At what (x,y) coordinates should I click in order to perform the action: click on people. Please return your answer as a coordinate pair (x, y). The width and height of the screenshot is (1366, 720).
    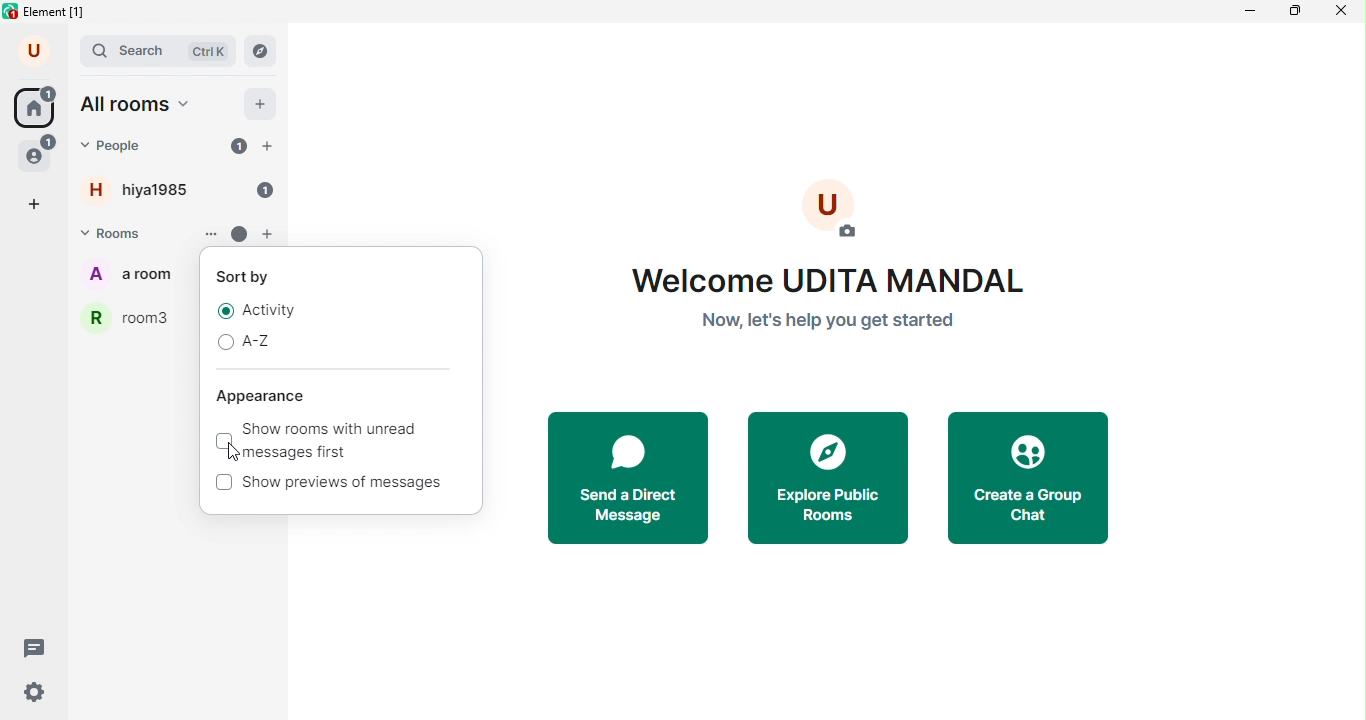
    Looking at the image, I should click on (38, 152).